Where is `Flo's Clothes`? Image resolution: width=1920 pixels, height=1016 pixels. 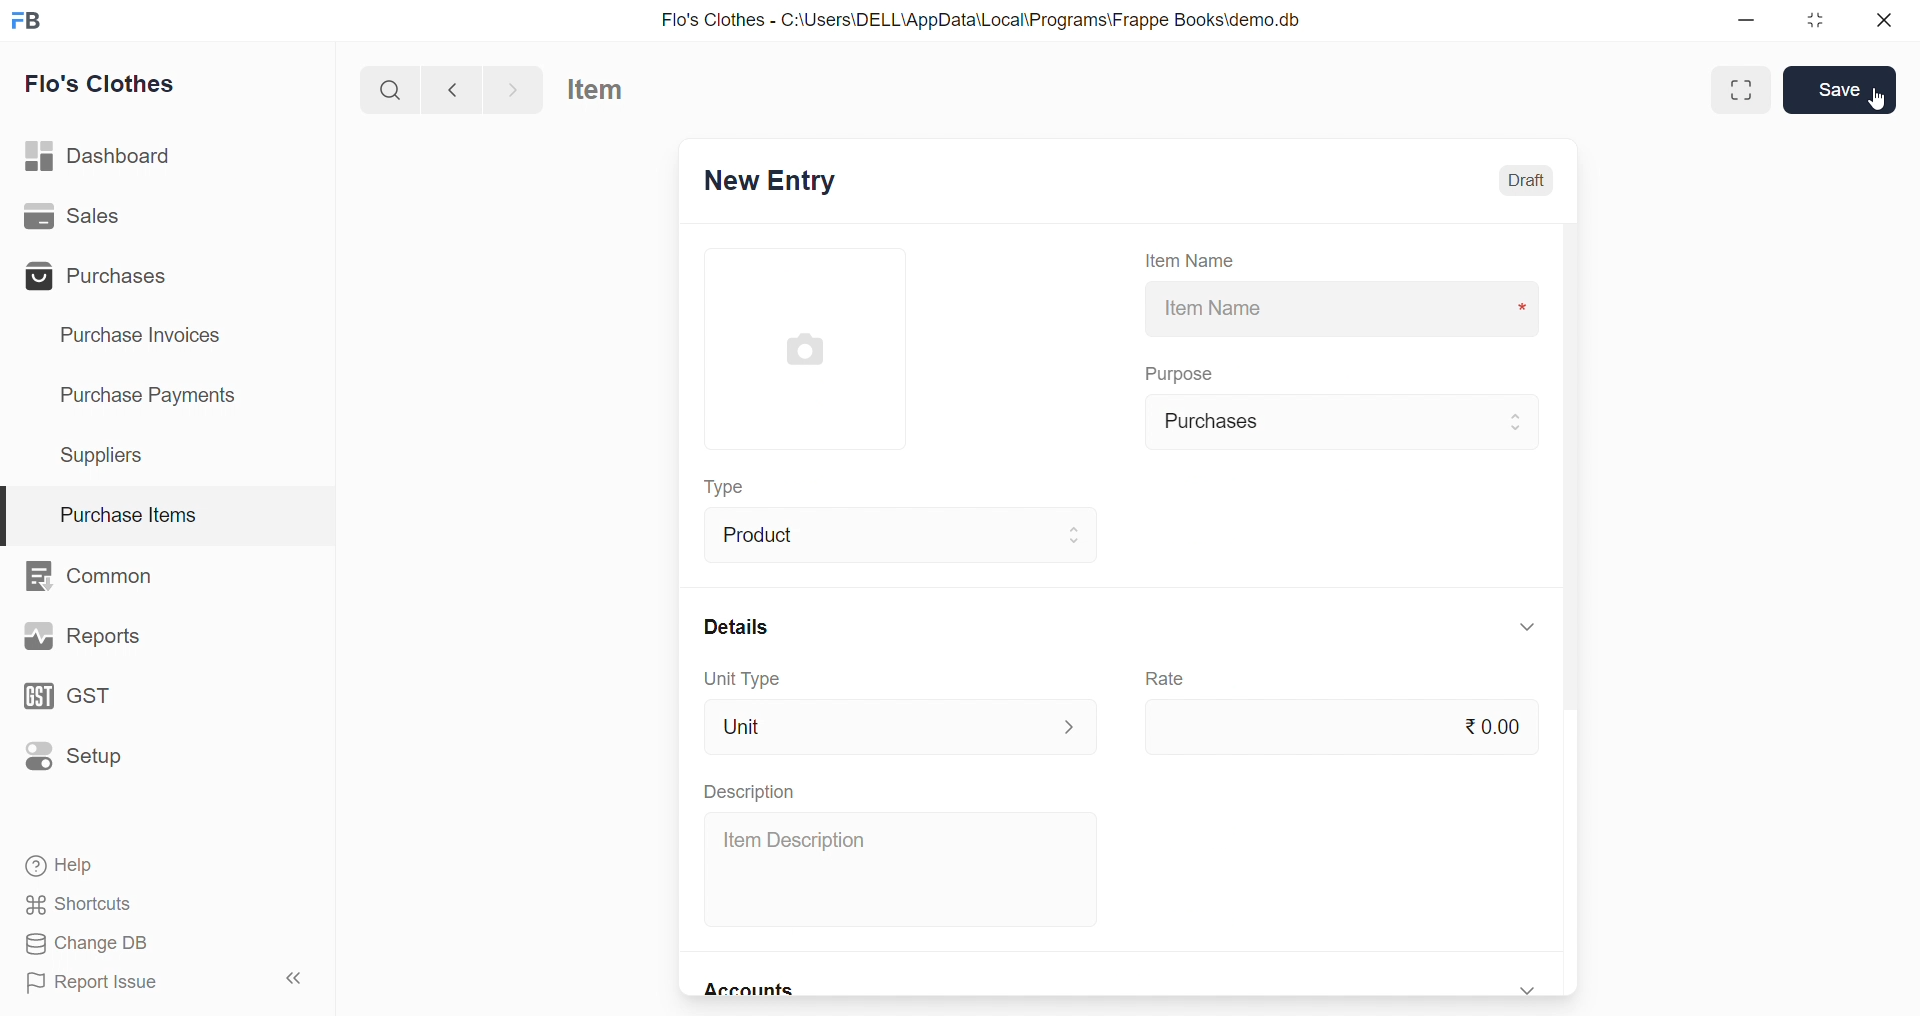
Flo's Clothes is located at coordinates (112, 84).